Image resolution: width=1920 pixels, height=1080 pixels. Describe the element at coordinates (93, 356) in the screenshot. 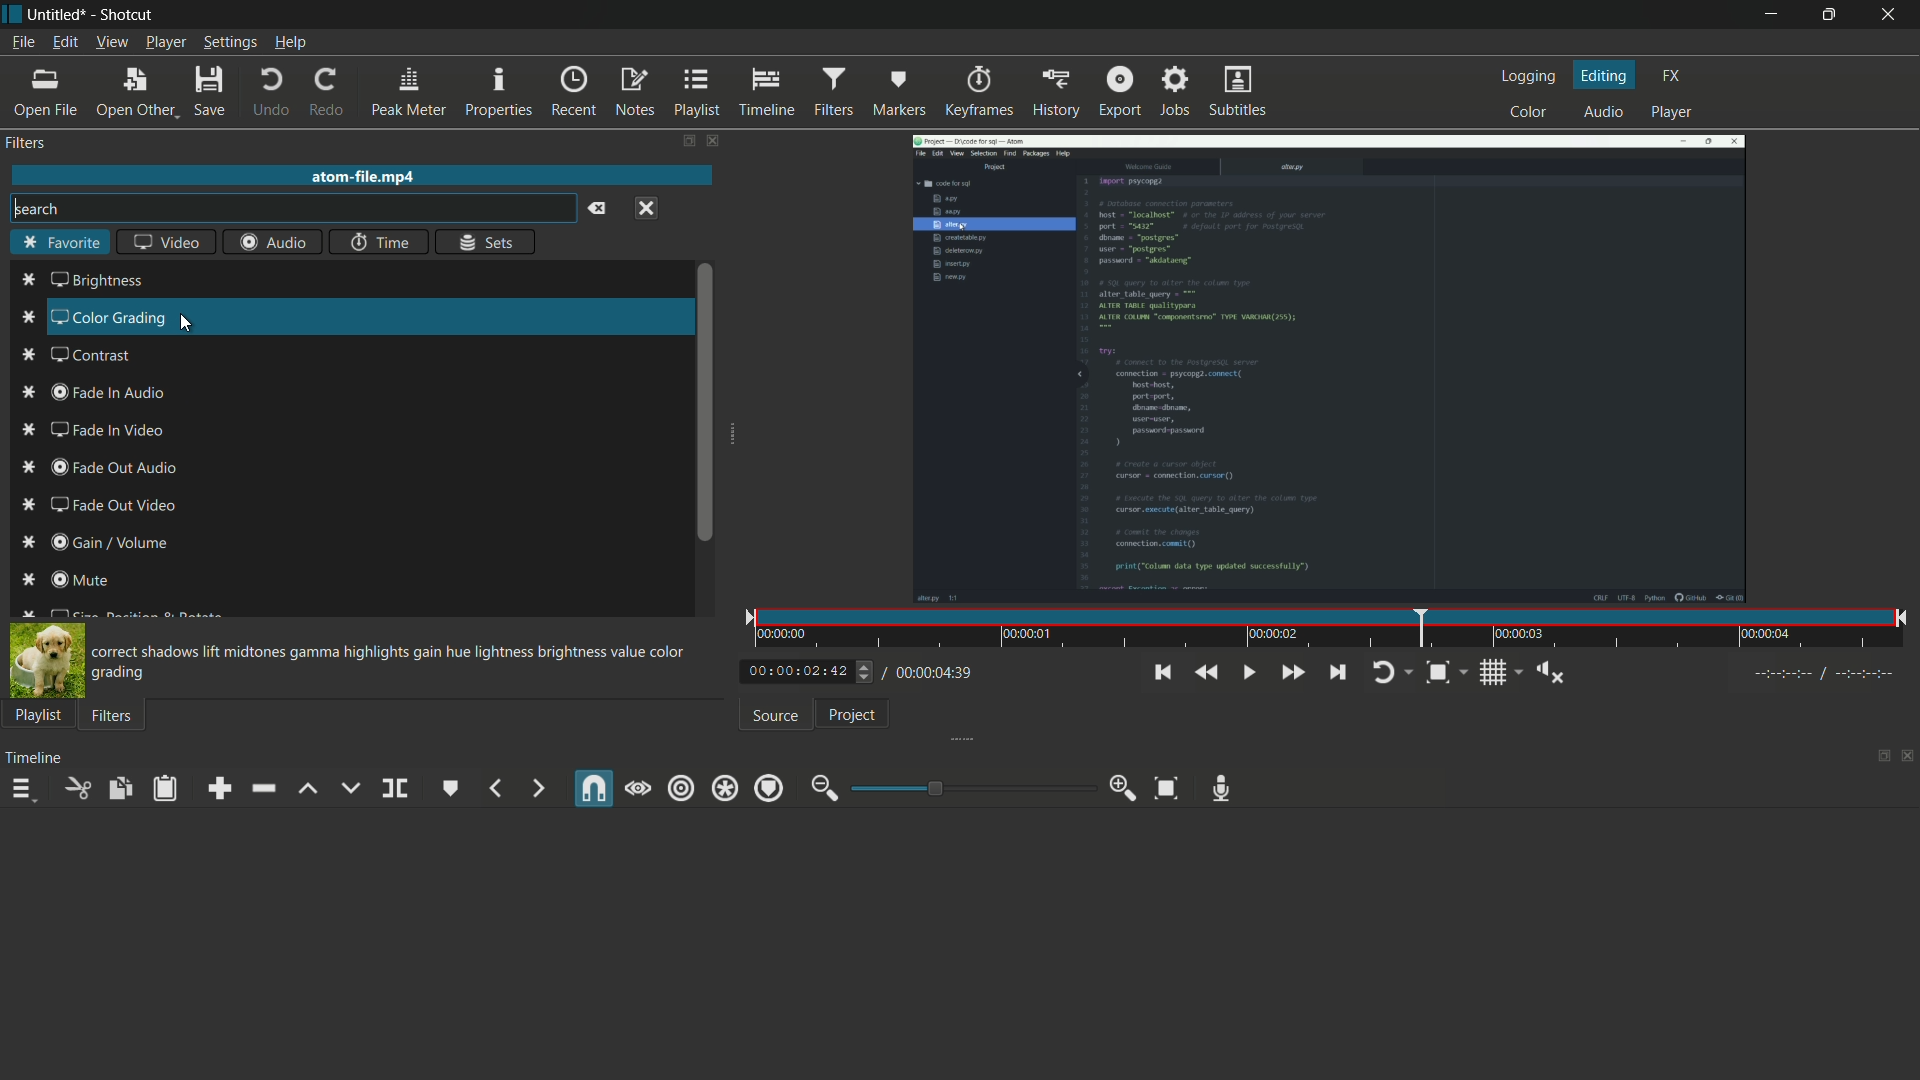

I see `contrast` at that location.